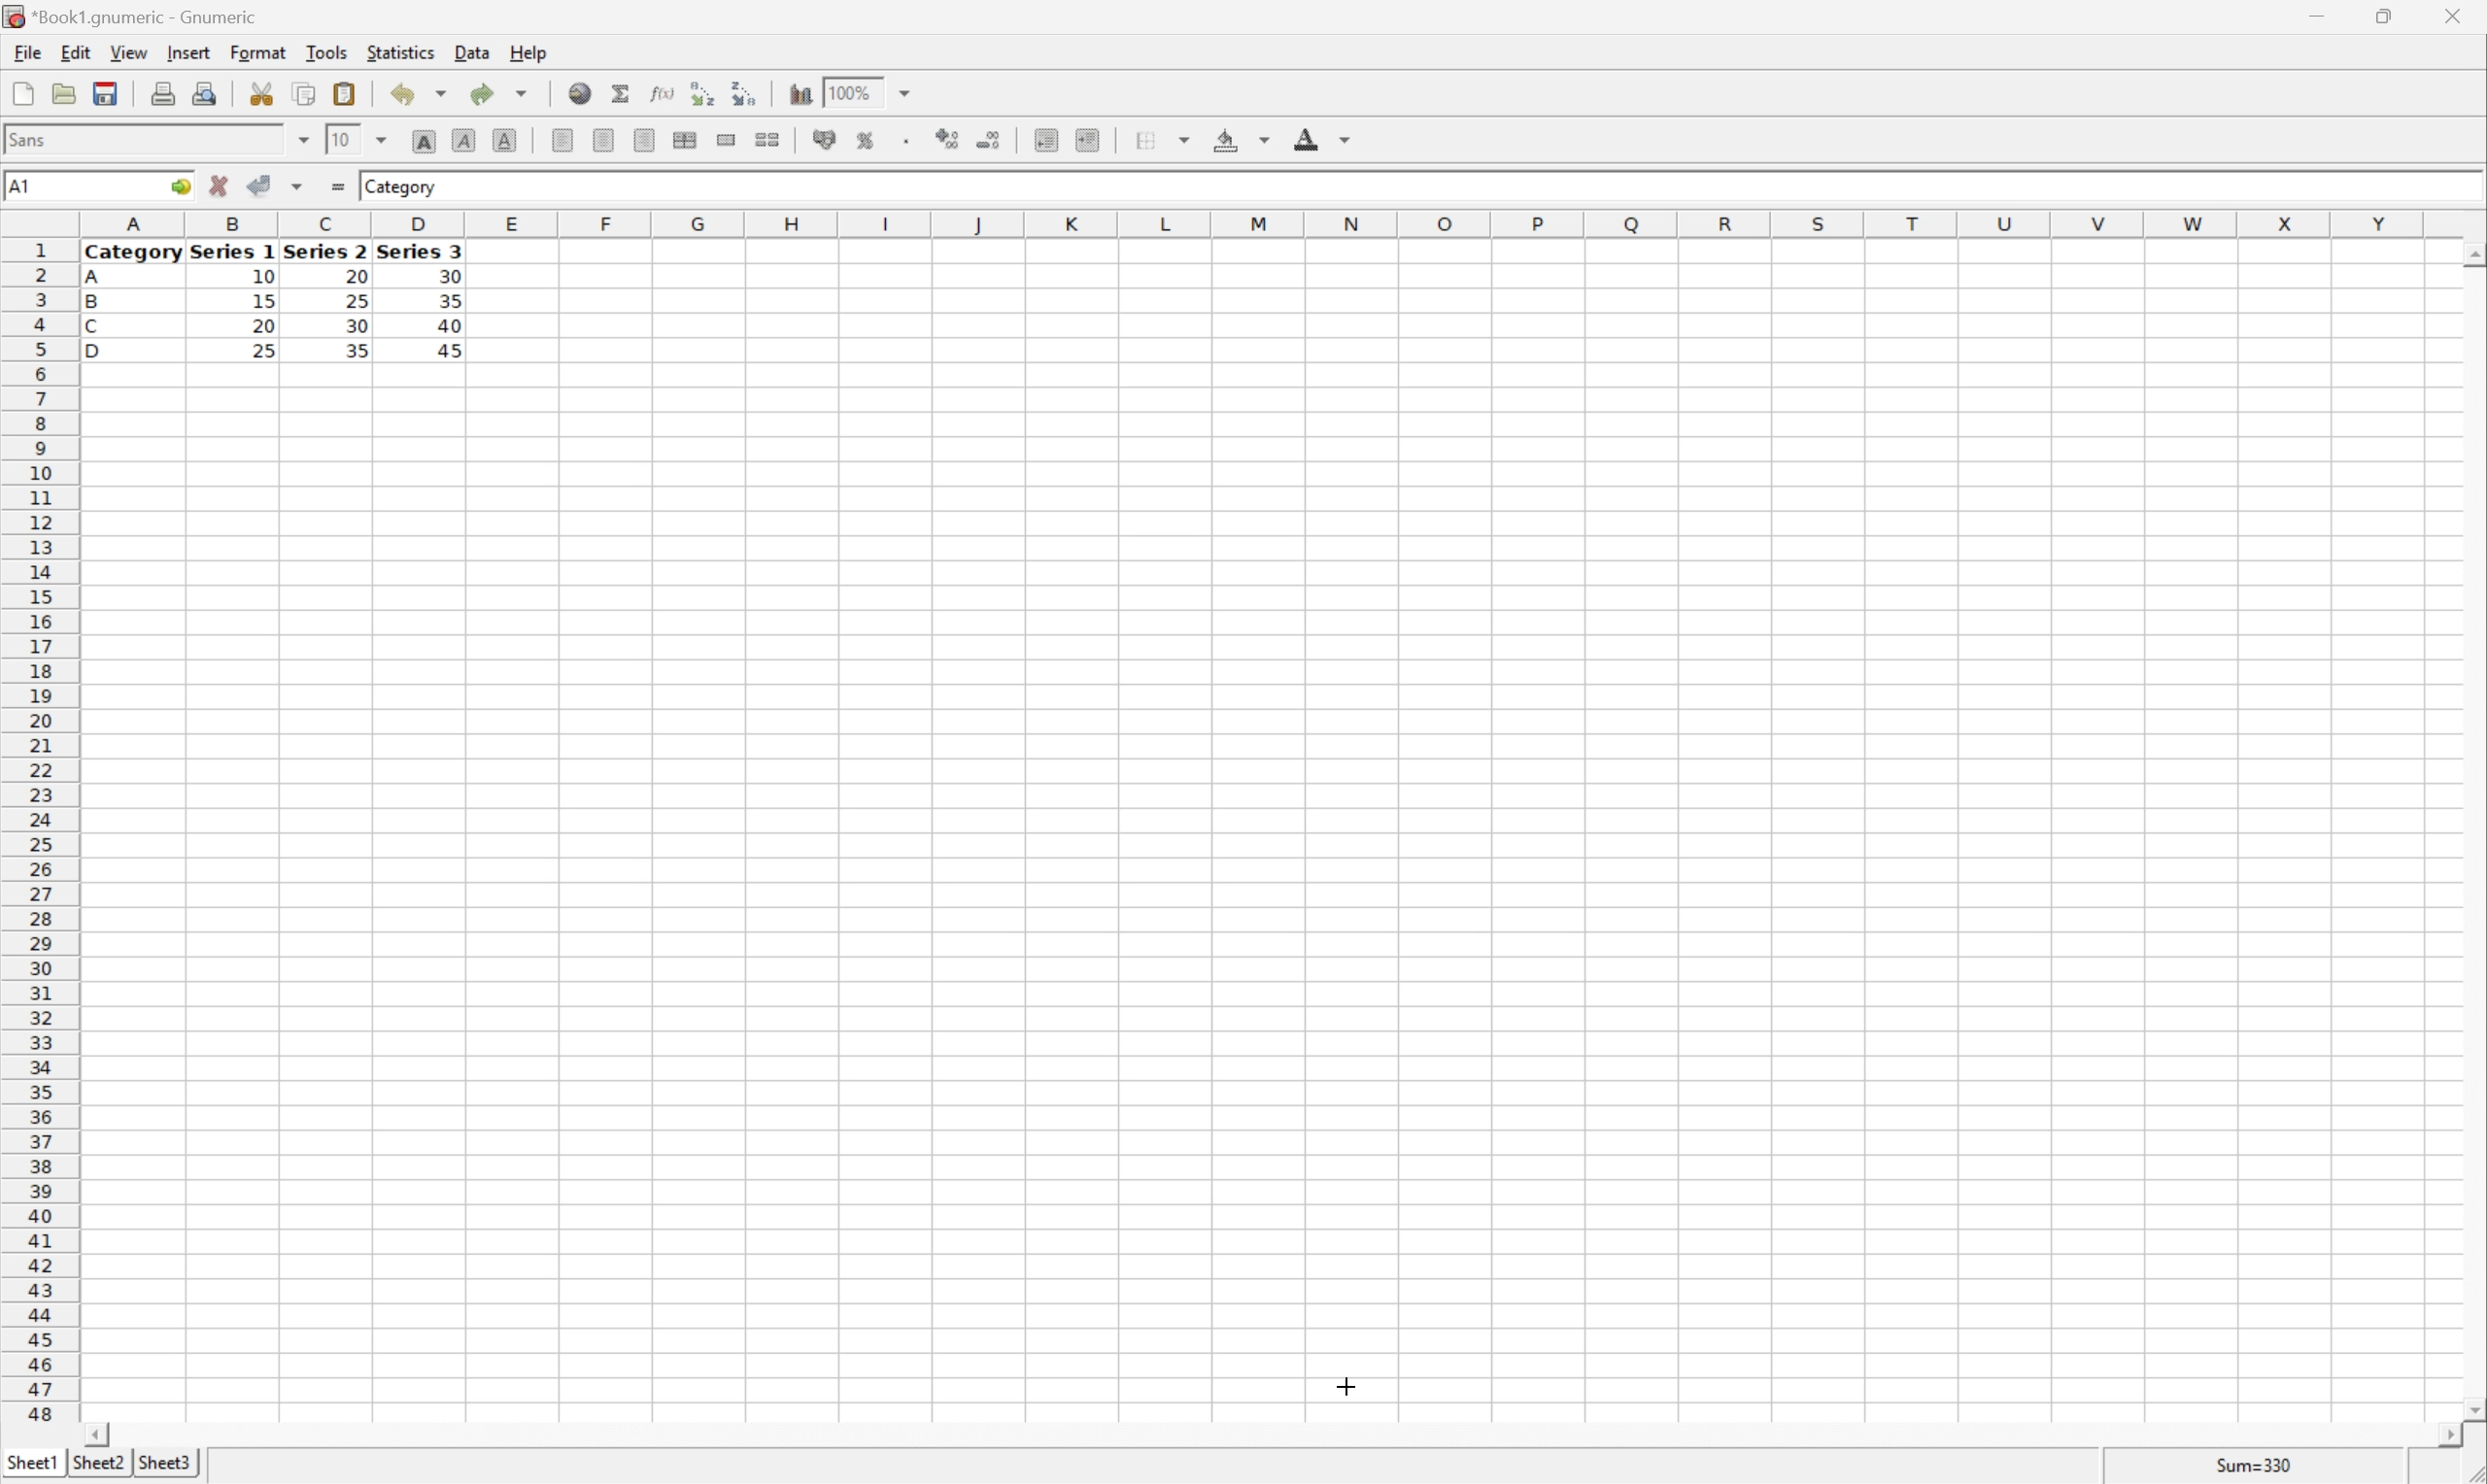  Describe the element at coordinates (353, 273) in the screenshot. I see `20` at that location.